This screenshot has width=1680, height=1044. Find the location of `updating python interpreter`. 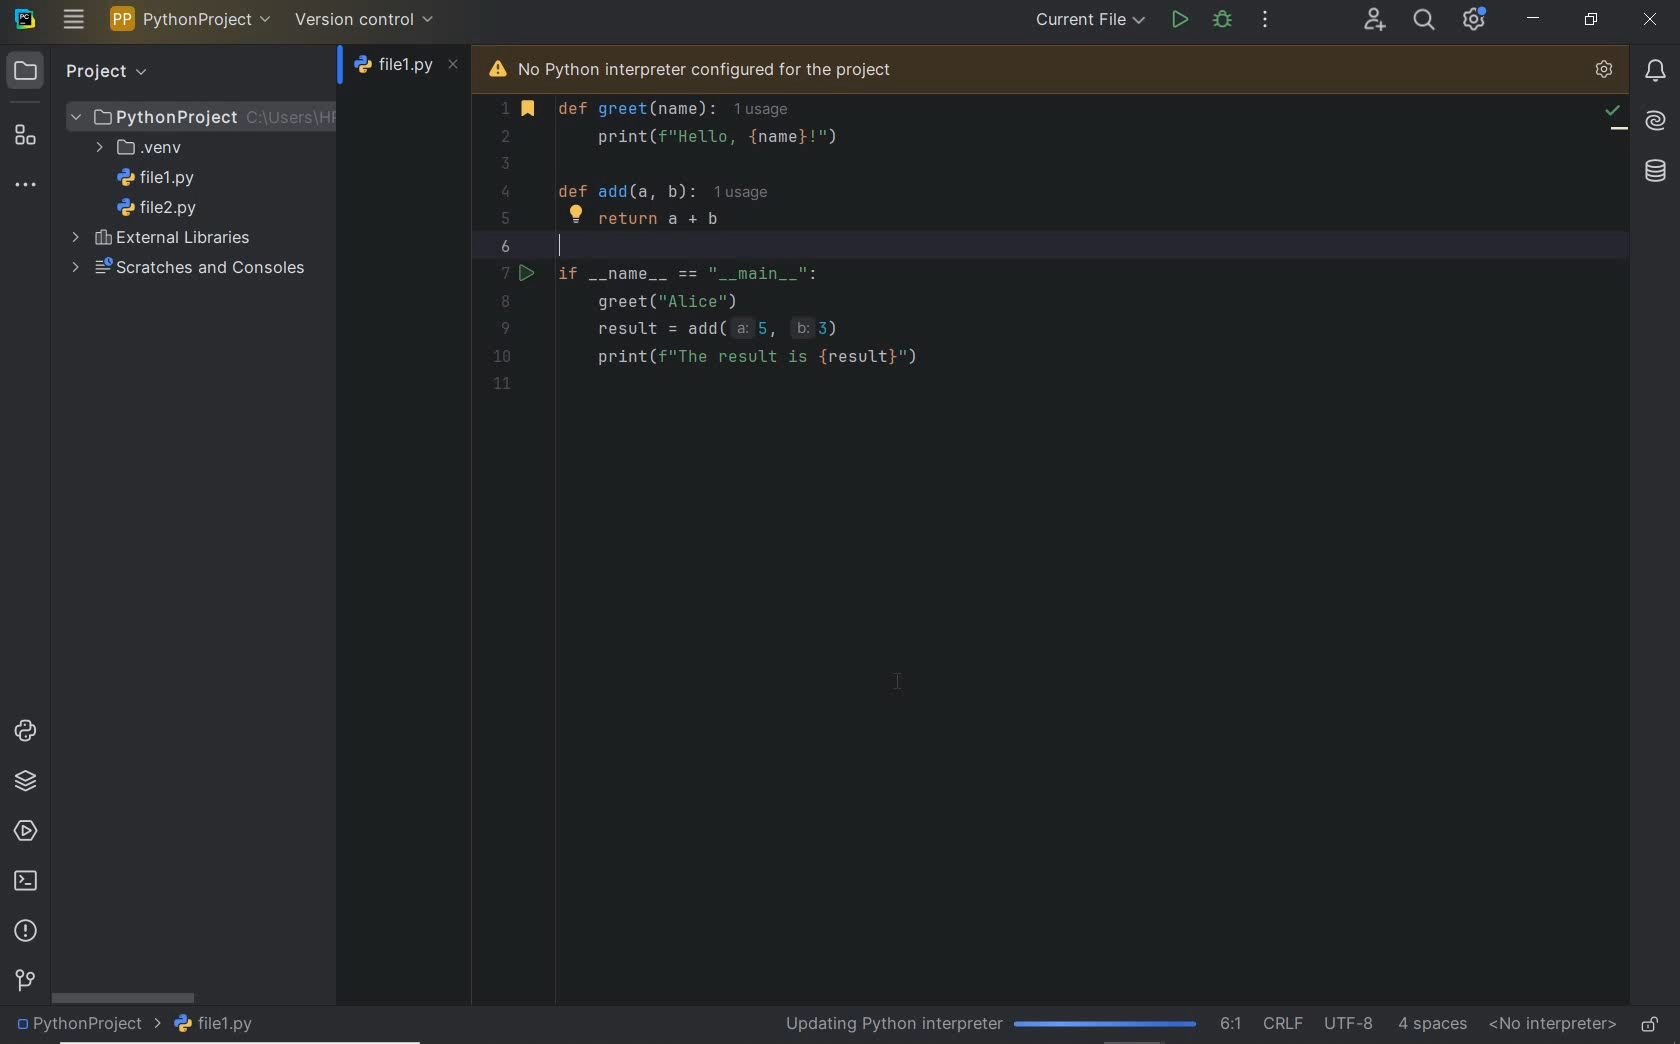

updating python interpreter is located at coordinates (985, 1022).